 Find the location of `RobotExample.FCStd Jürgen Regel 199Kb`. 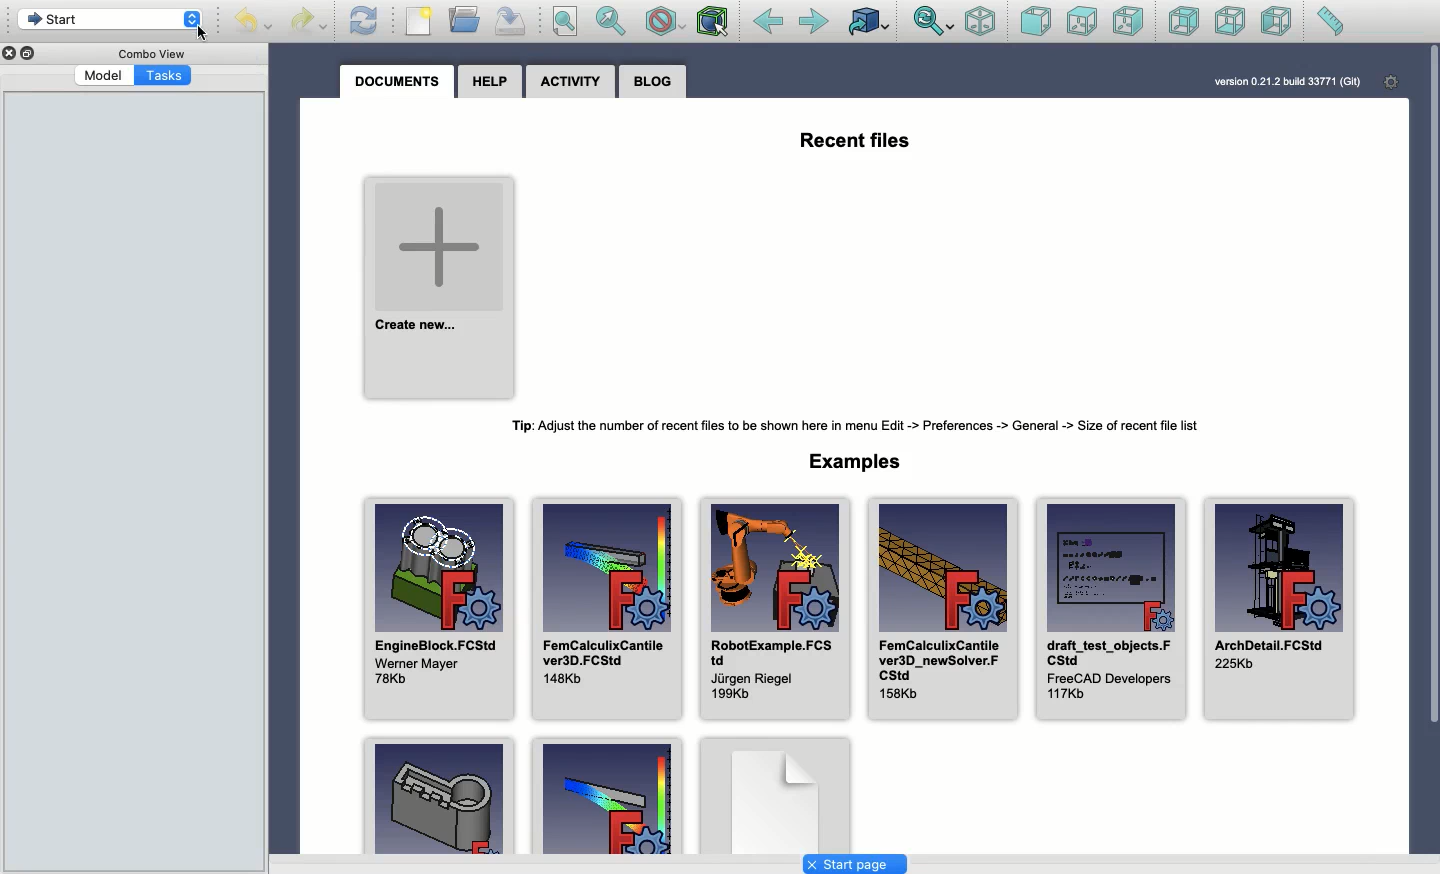

RobotExample.FCStd Jürgen Regel 199Kb is located at coordinates (773, 610).